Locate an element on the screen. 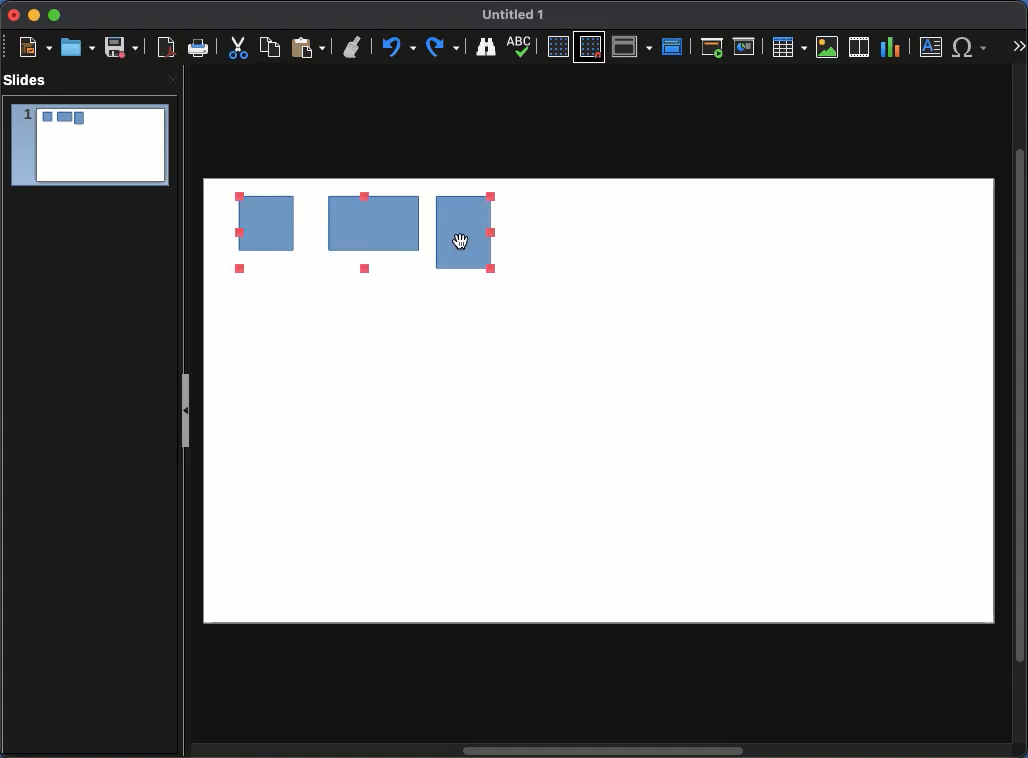  Open is located at coordinates (76, 47).